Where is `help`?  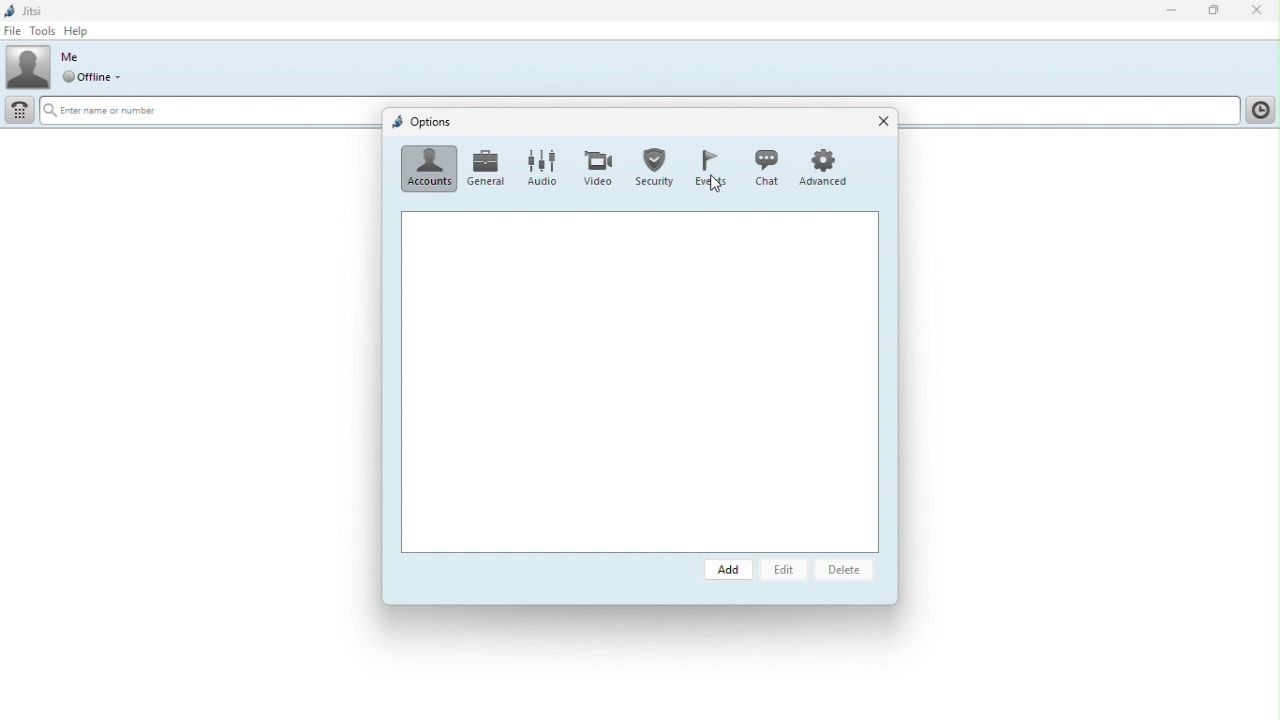 help is located at coordinates (80, 31).